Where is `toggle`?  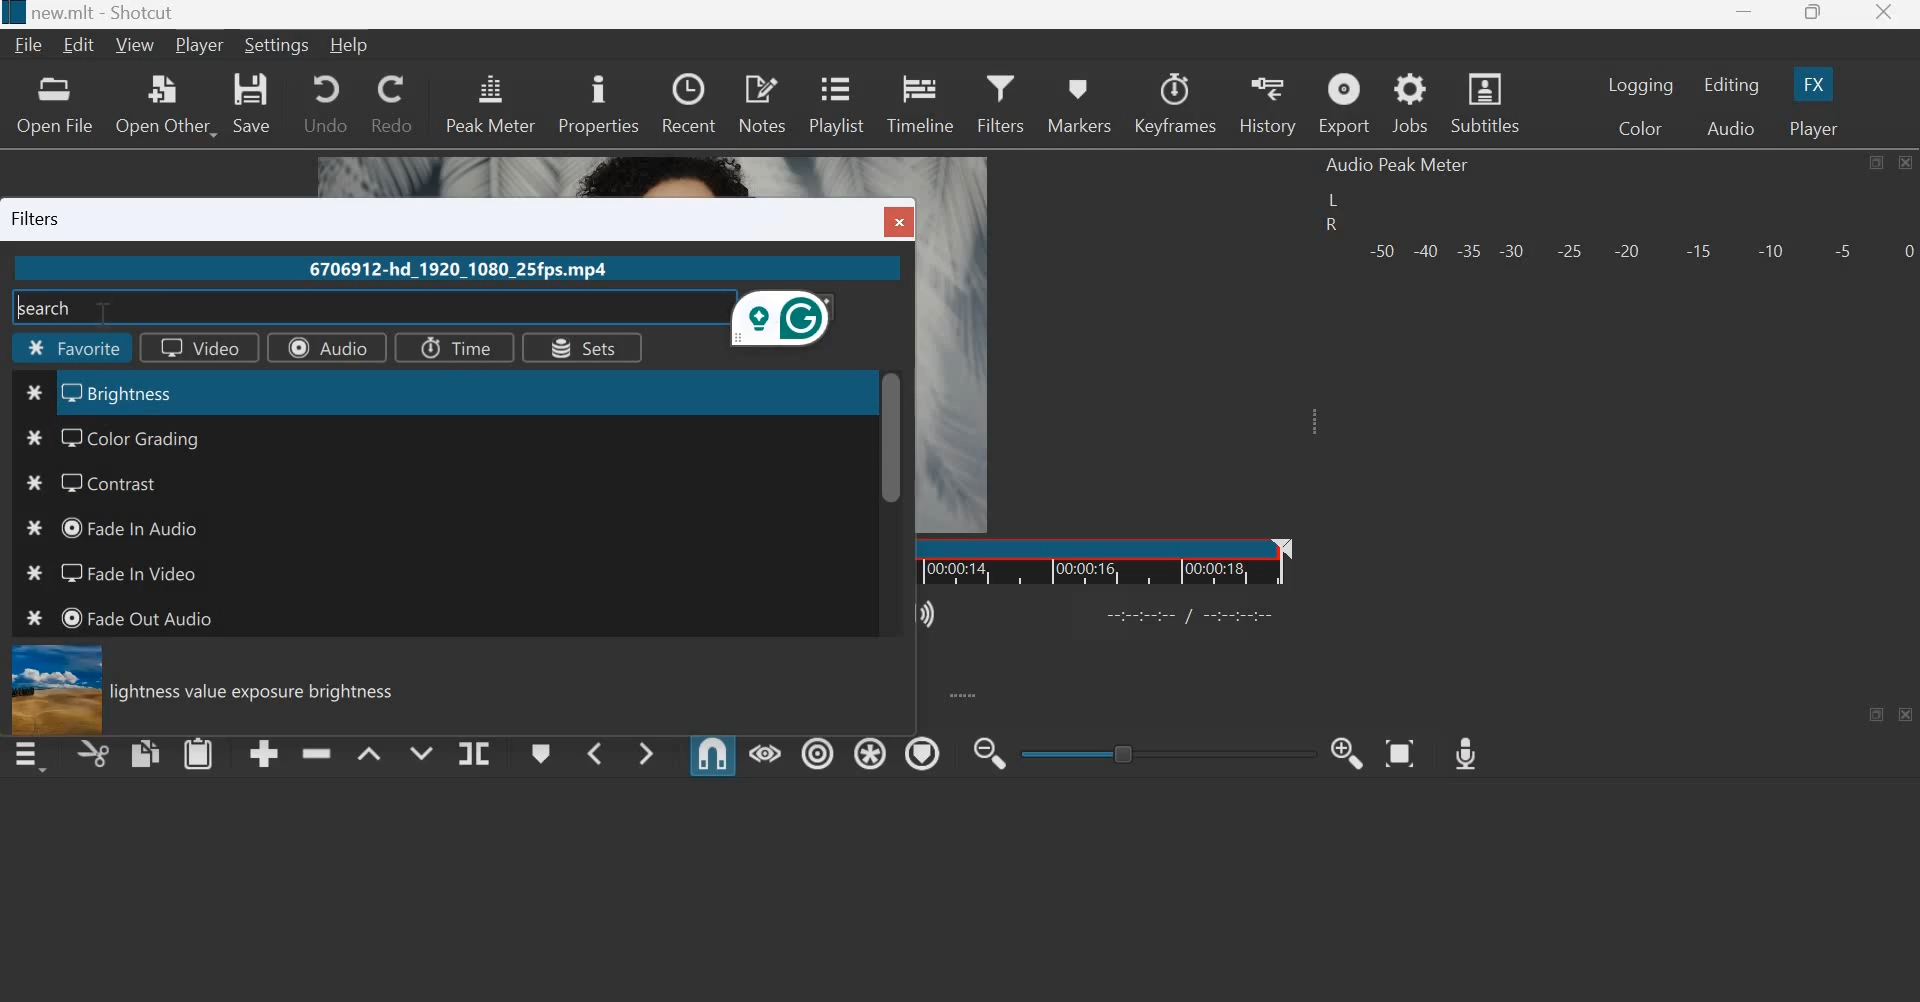
toggle is located at coordinates (1169, 751).